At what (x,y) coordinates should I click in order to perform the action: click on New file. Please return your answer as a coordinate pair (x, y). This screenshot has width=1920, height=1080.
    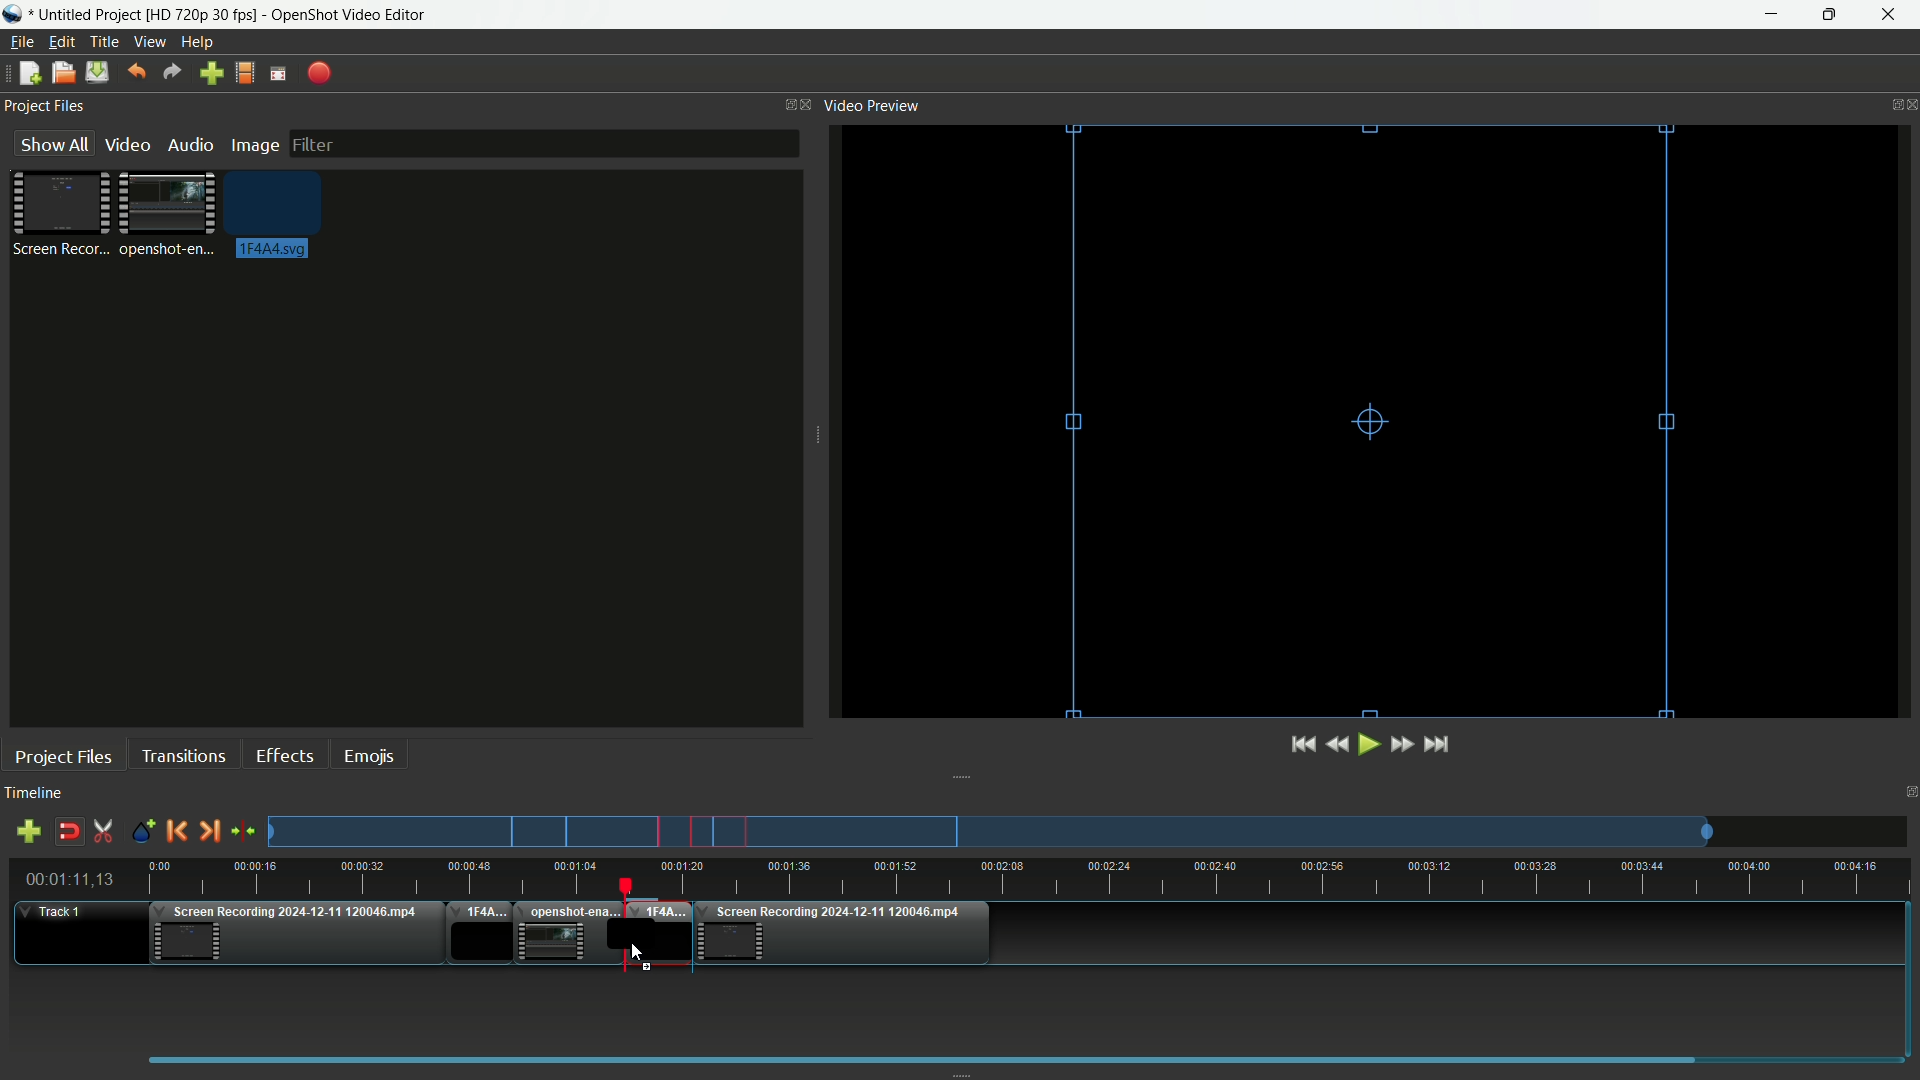
    Looking at the image, I should click on (25, 75).